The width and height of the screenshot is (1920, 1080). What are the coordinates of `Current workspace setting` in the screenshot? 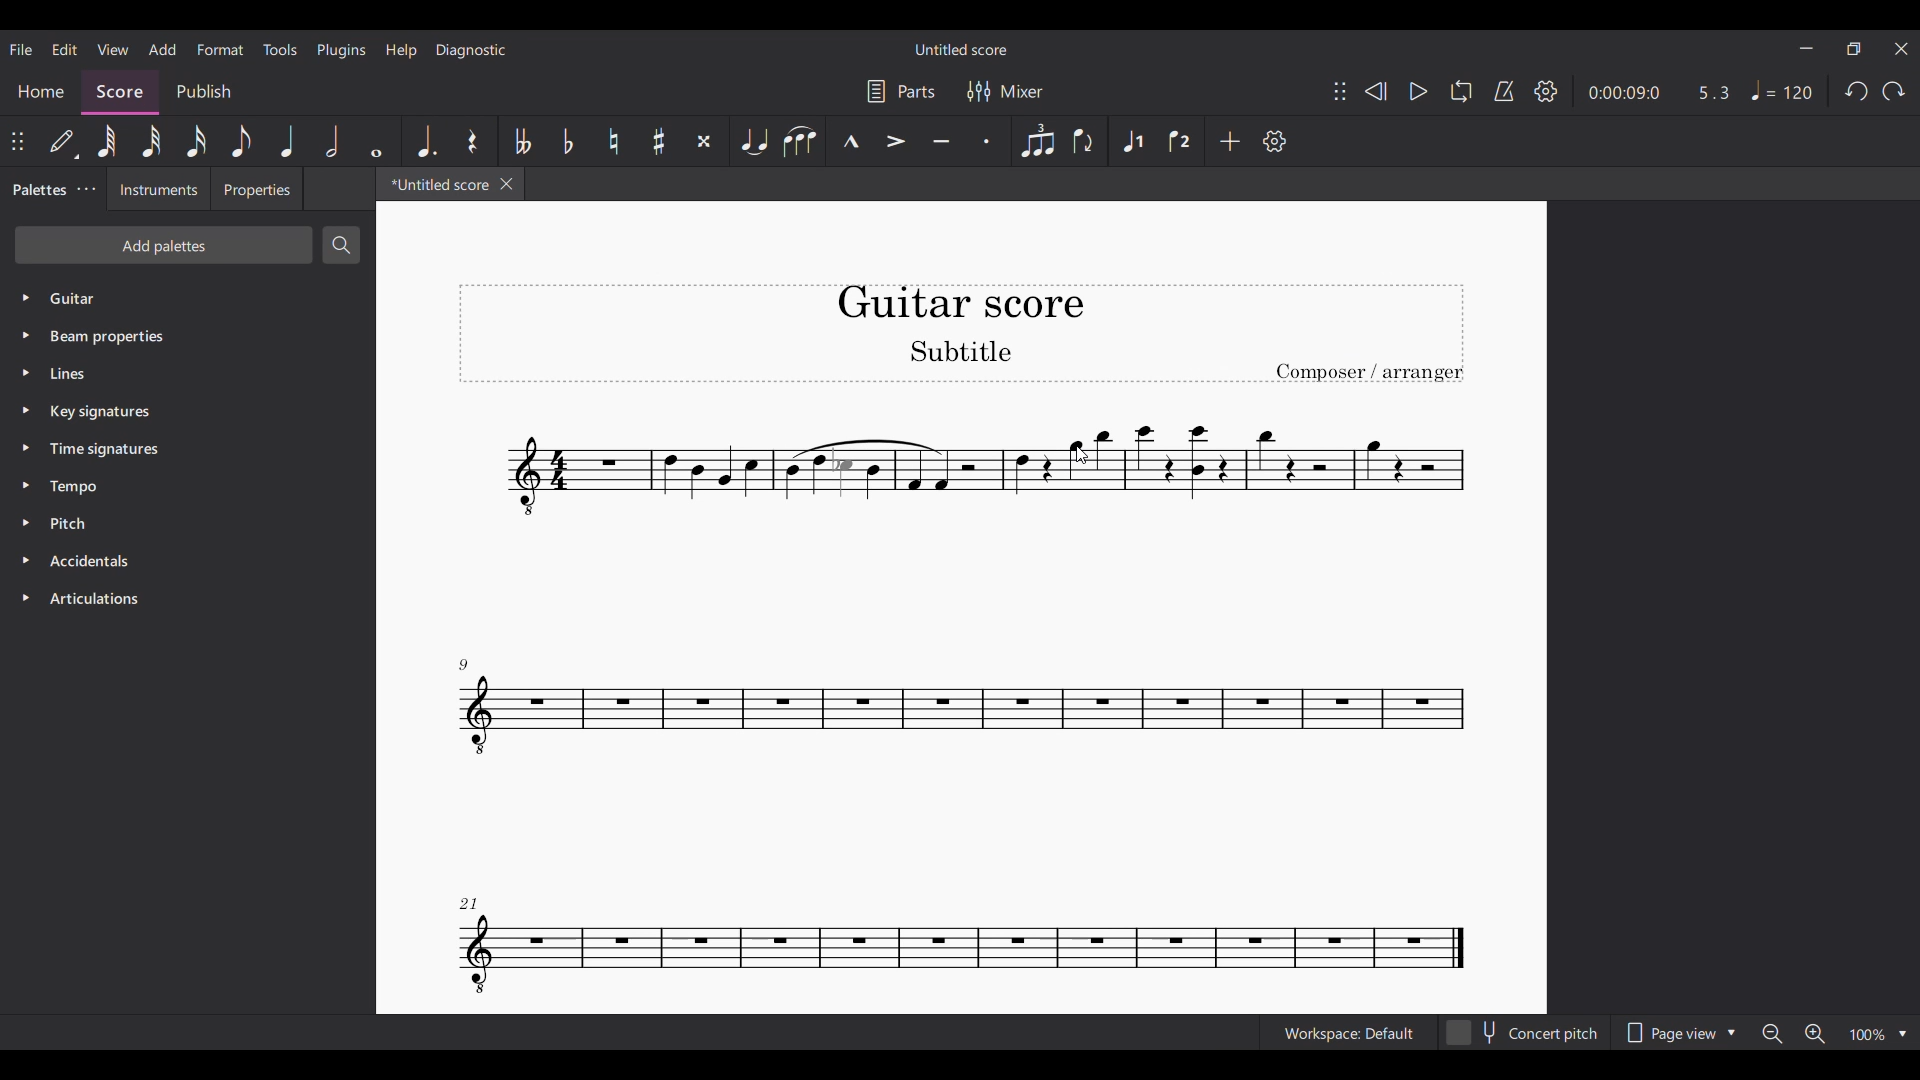 It's located at (1348, 1033).